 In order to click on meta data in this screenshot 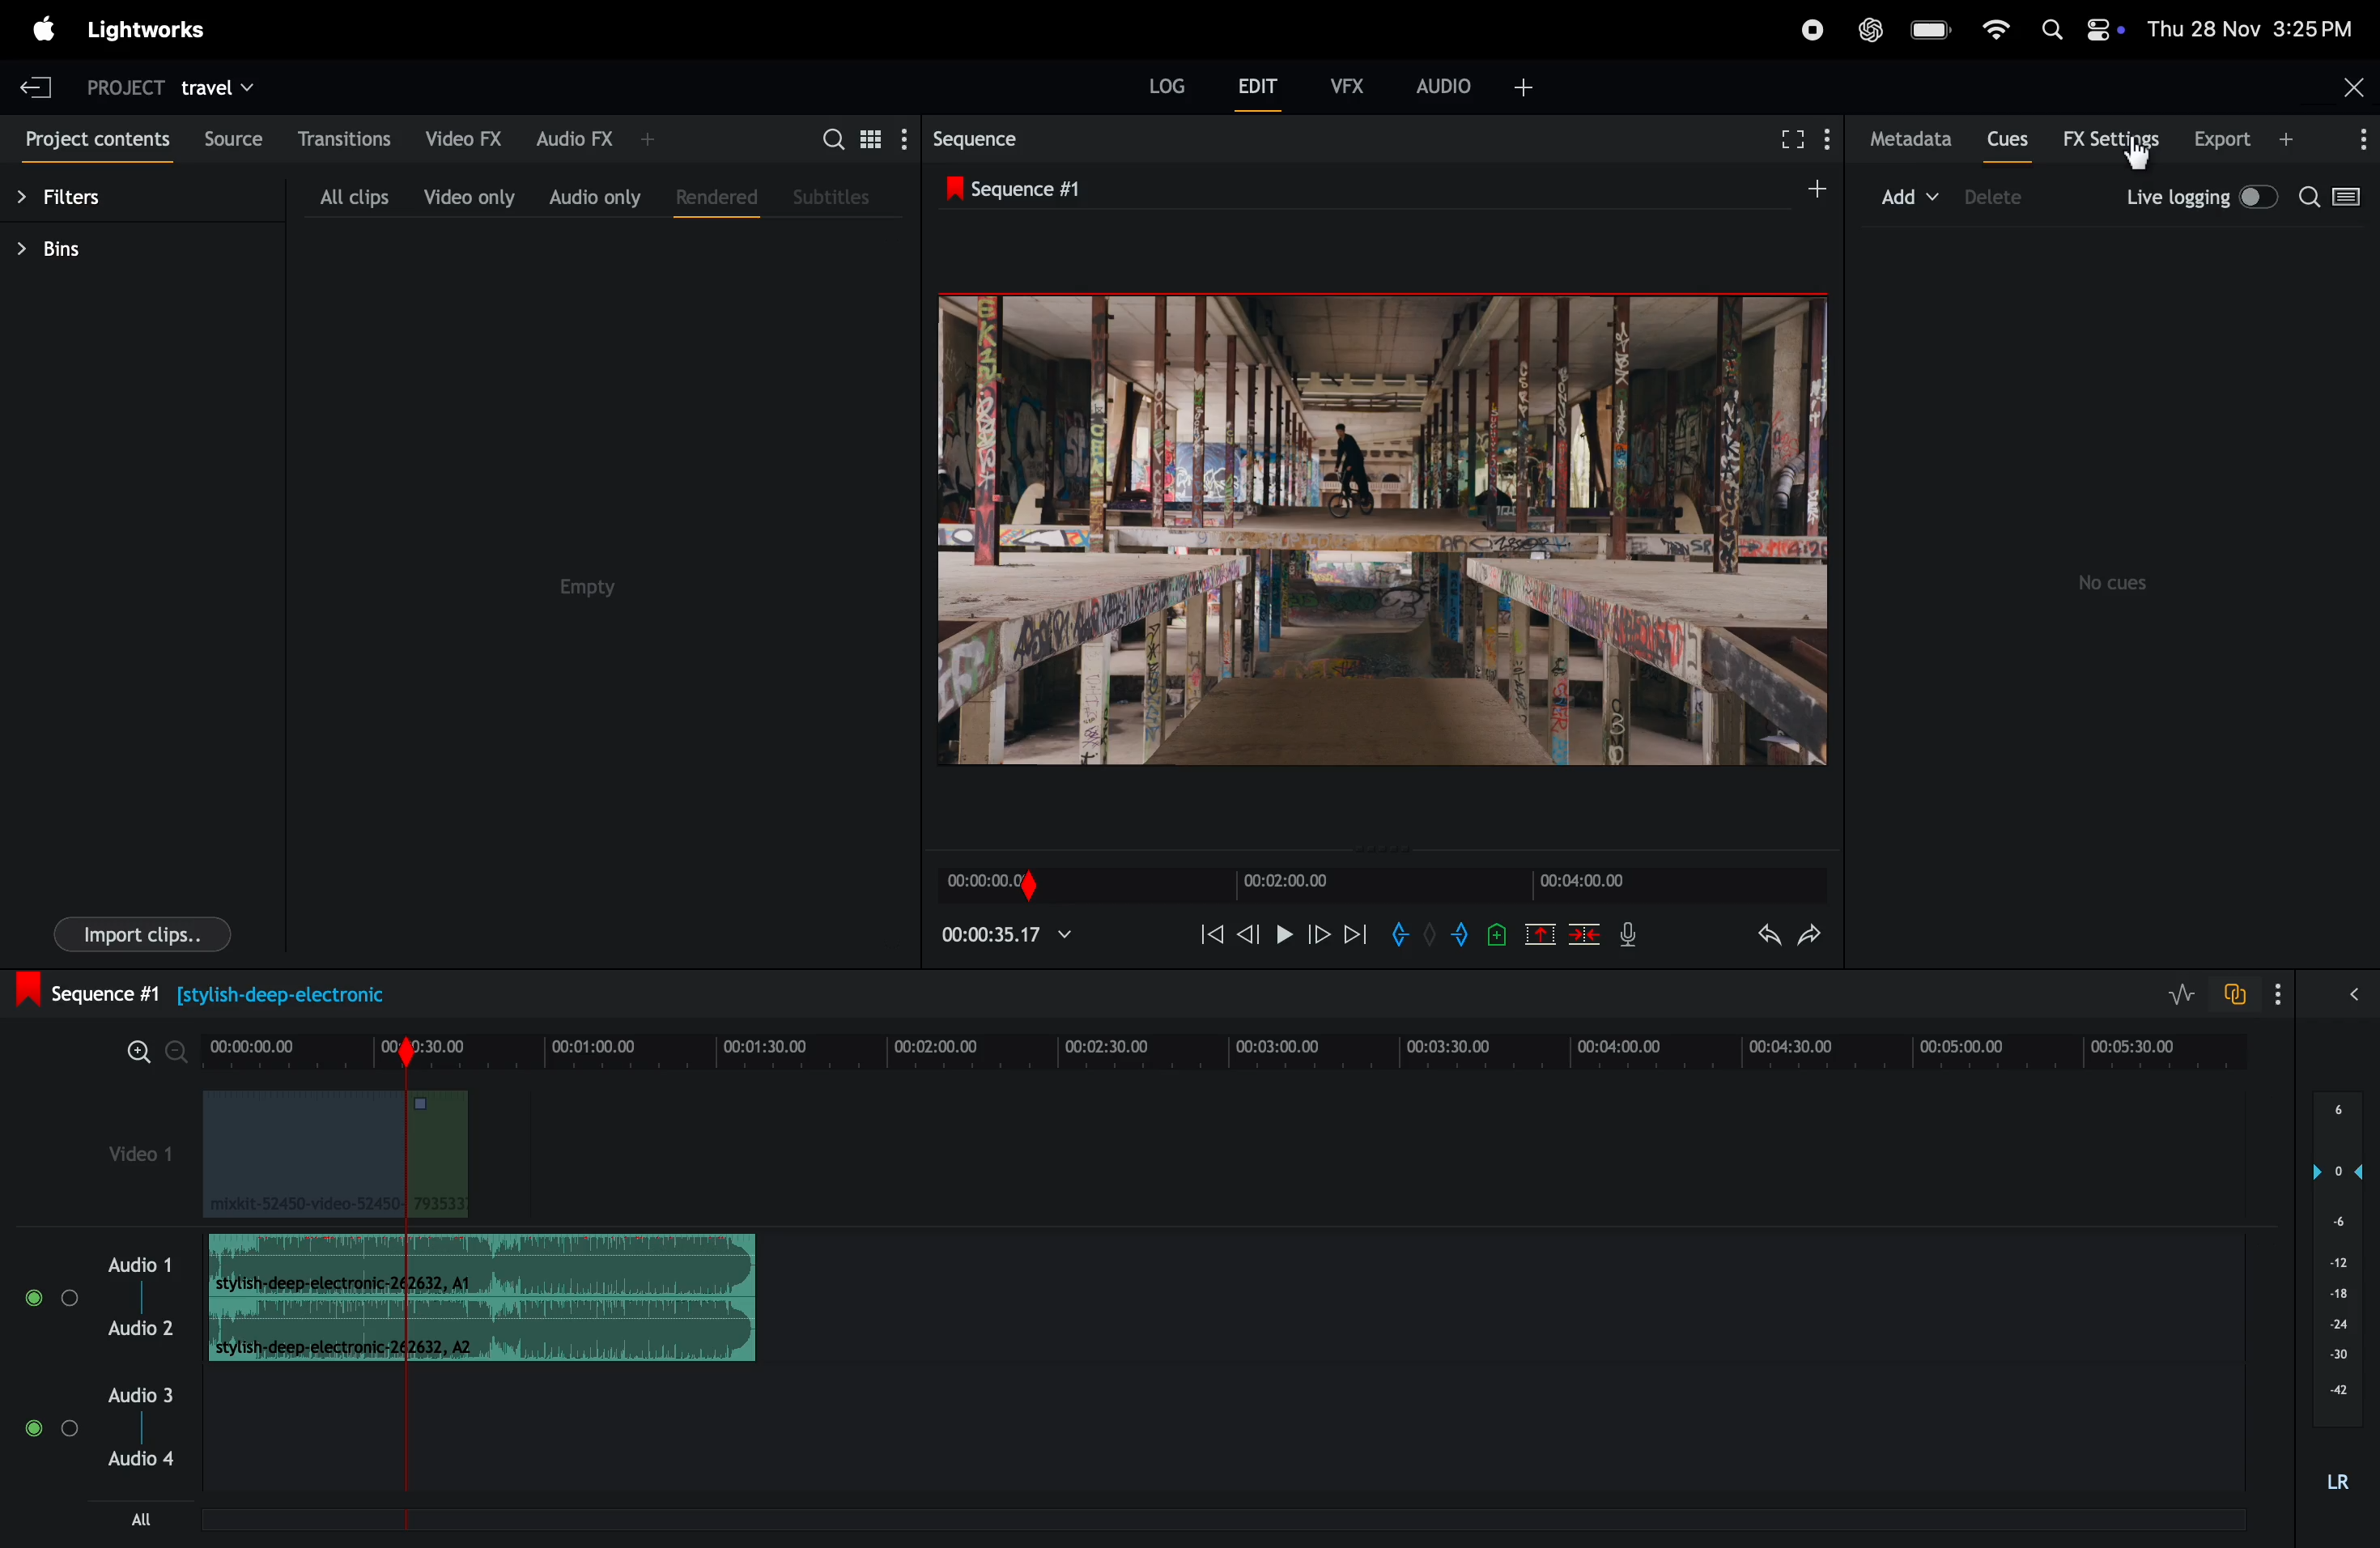, I will do `click(1909, 140)`.